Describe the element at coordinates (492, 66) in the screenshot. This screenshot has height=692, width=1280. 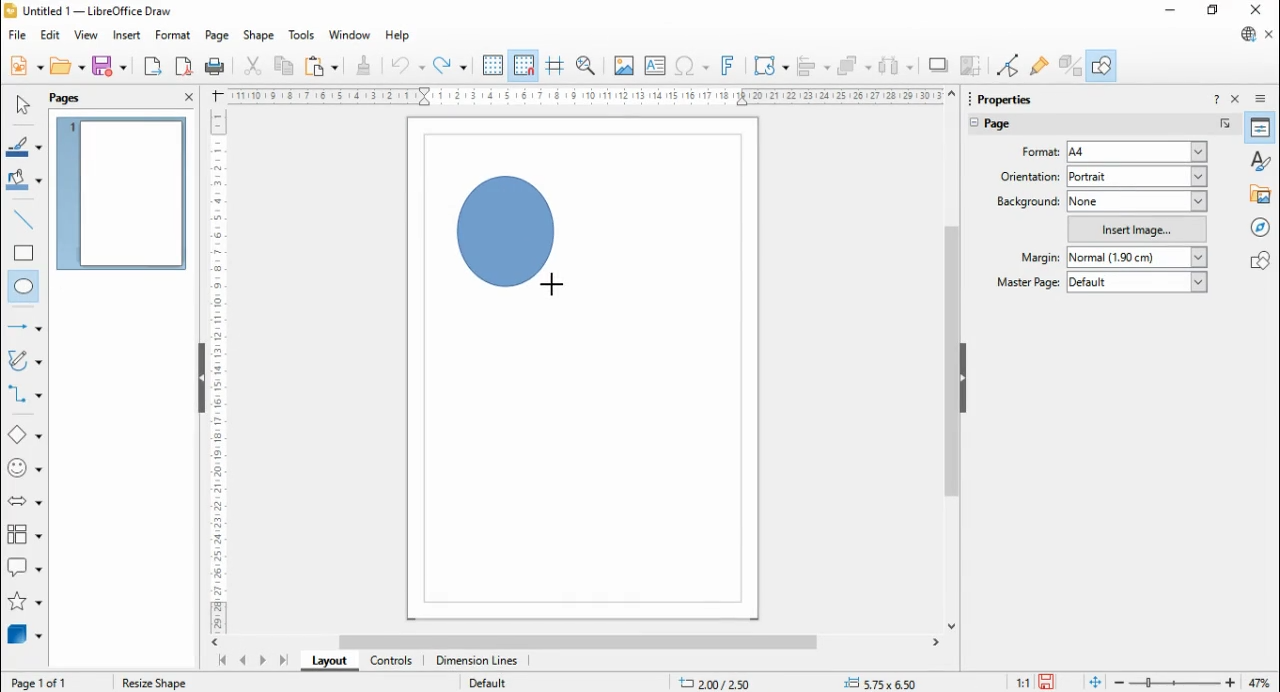
I see `display grid` at that location.